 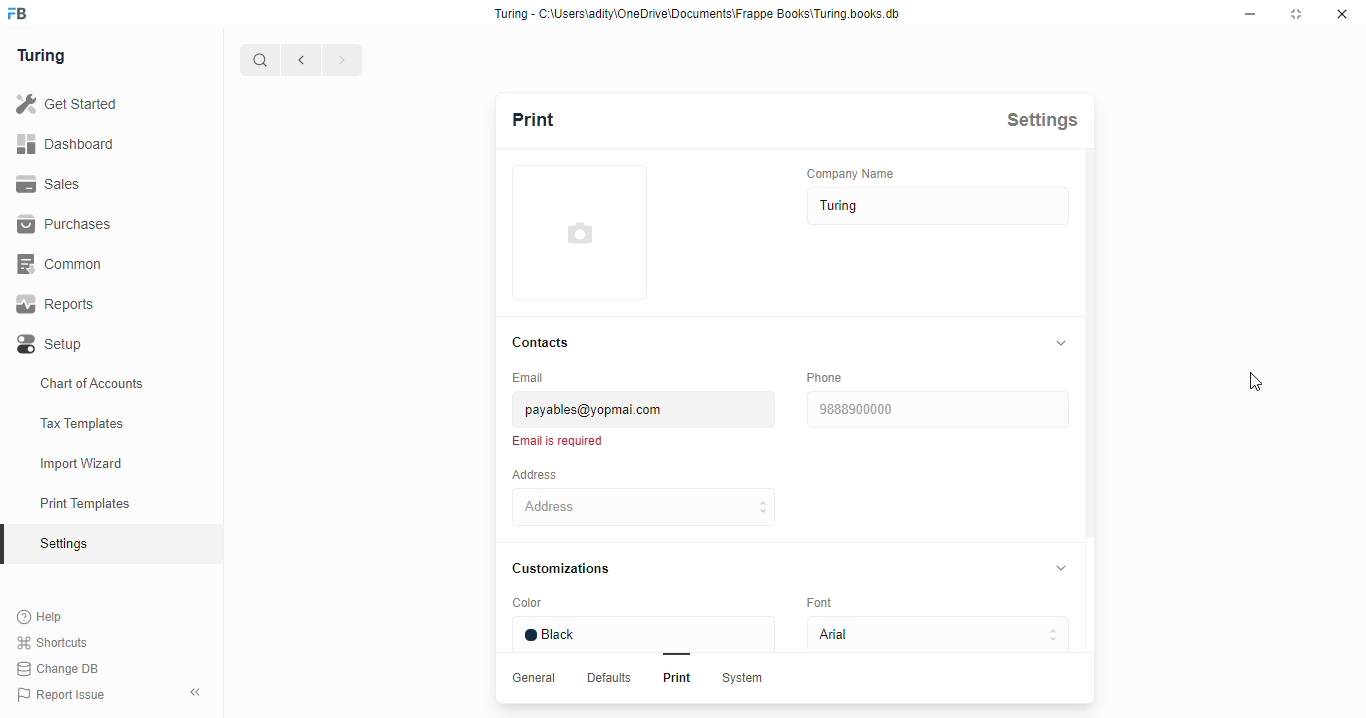 I want to click on ‘Company Name, so click(x=859, y=172).